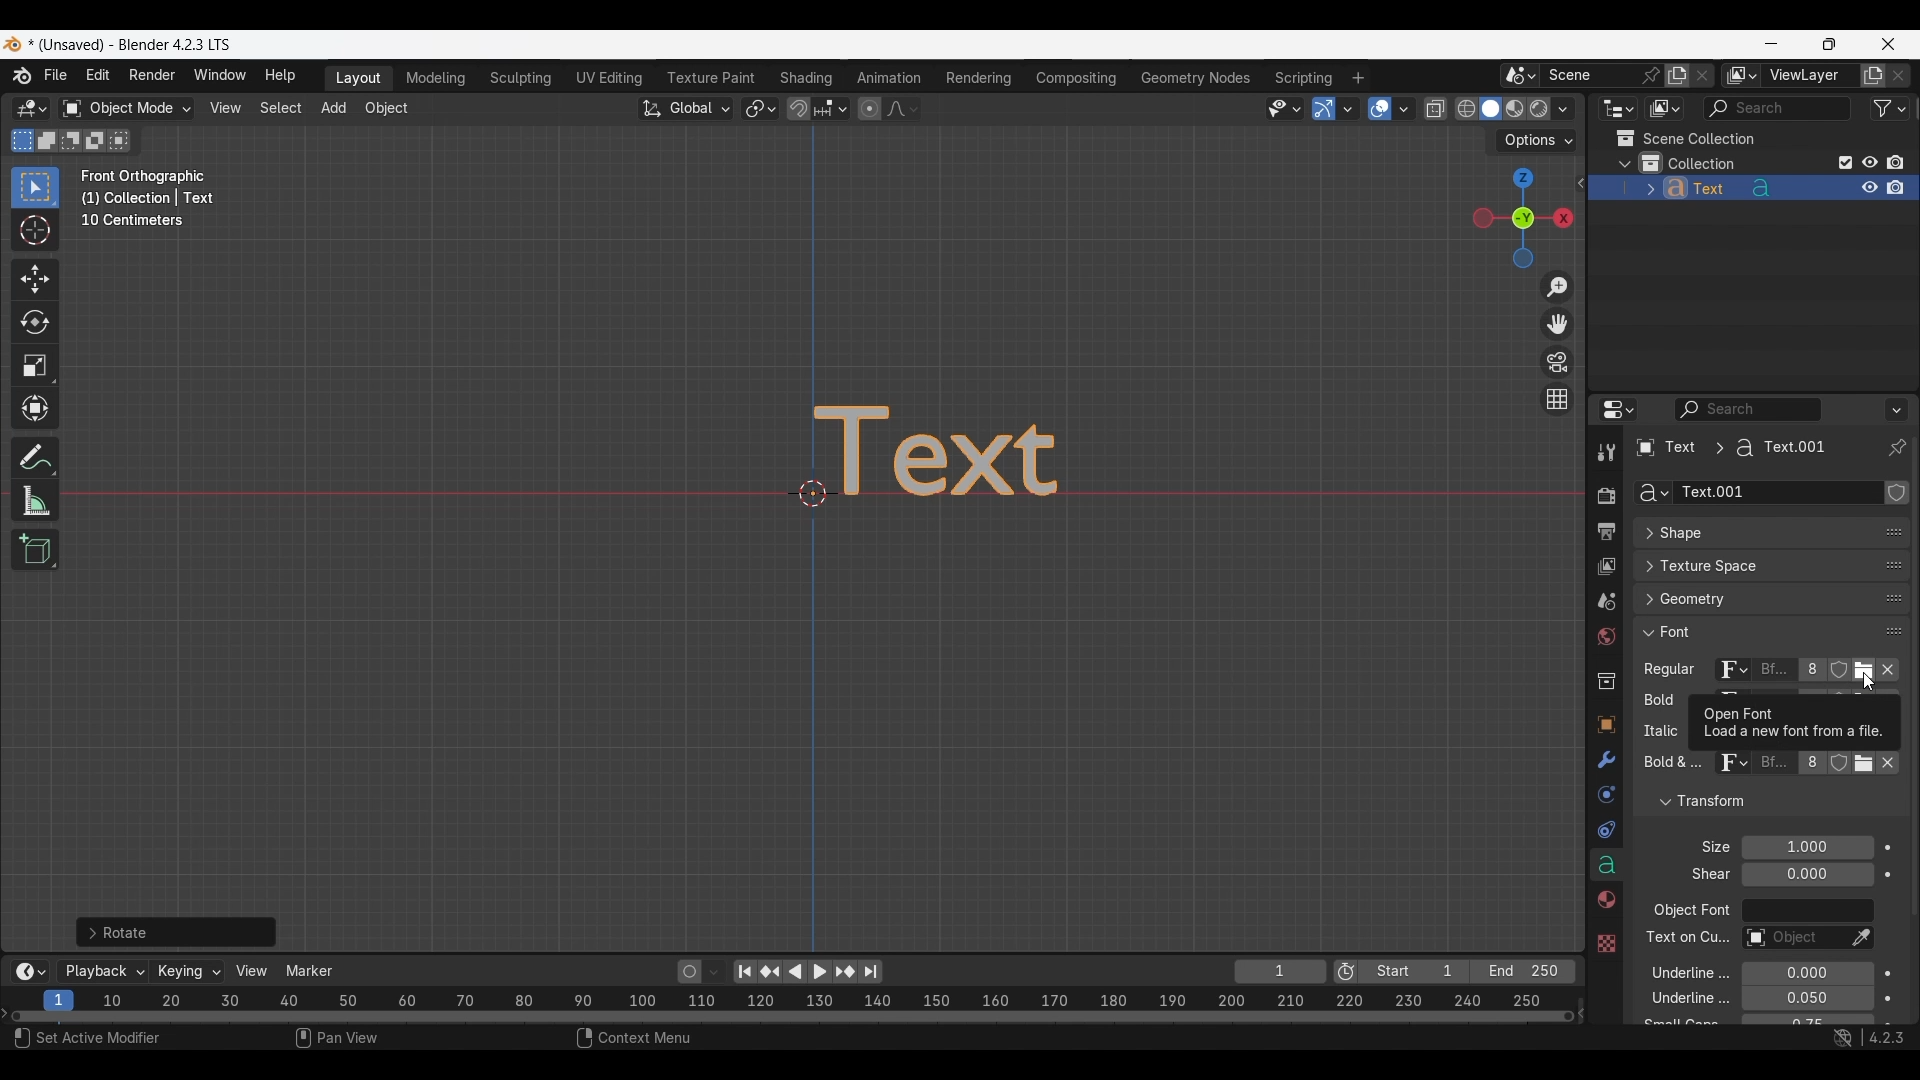 Image resolution: width=1920 pixels, height=1080 pixels. I want to click on Cursor double clicking on open font for Regular fonts, so click(1868, 683).